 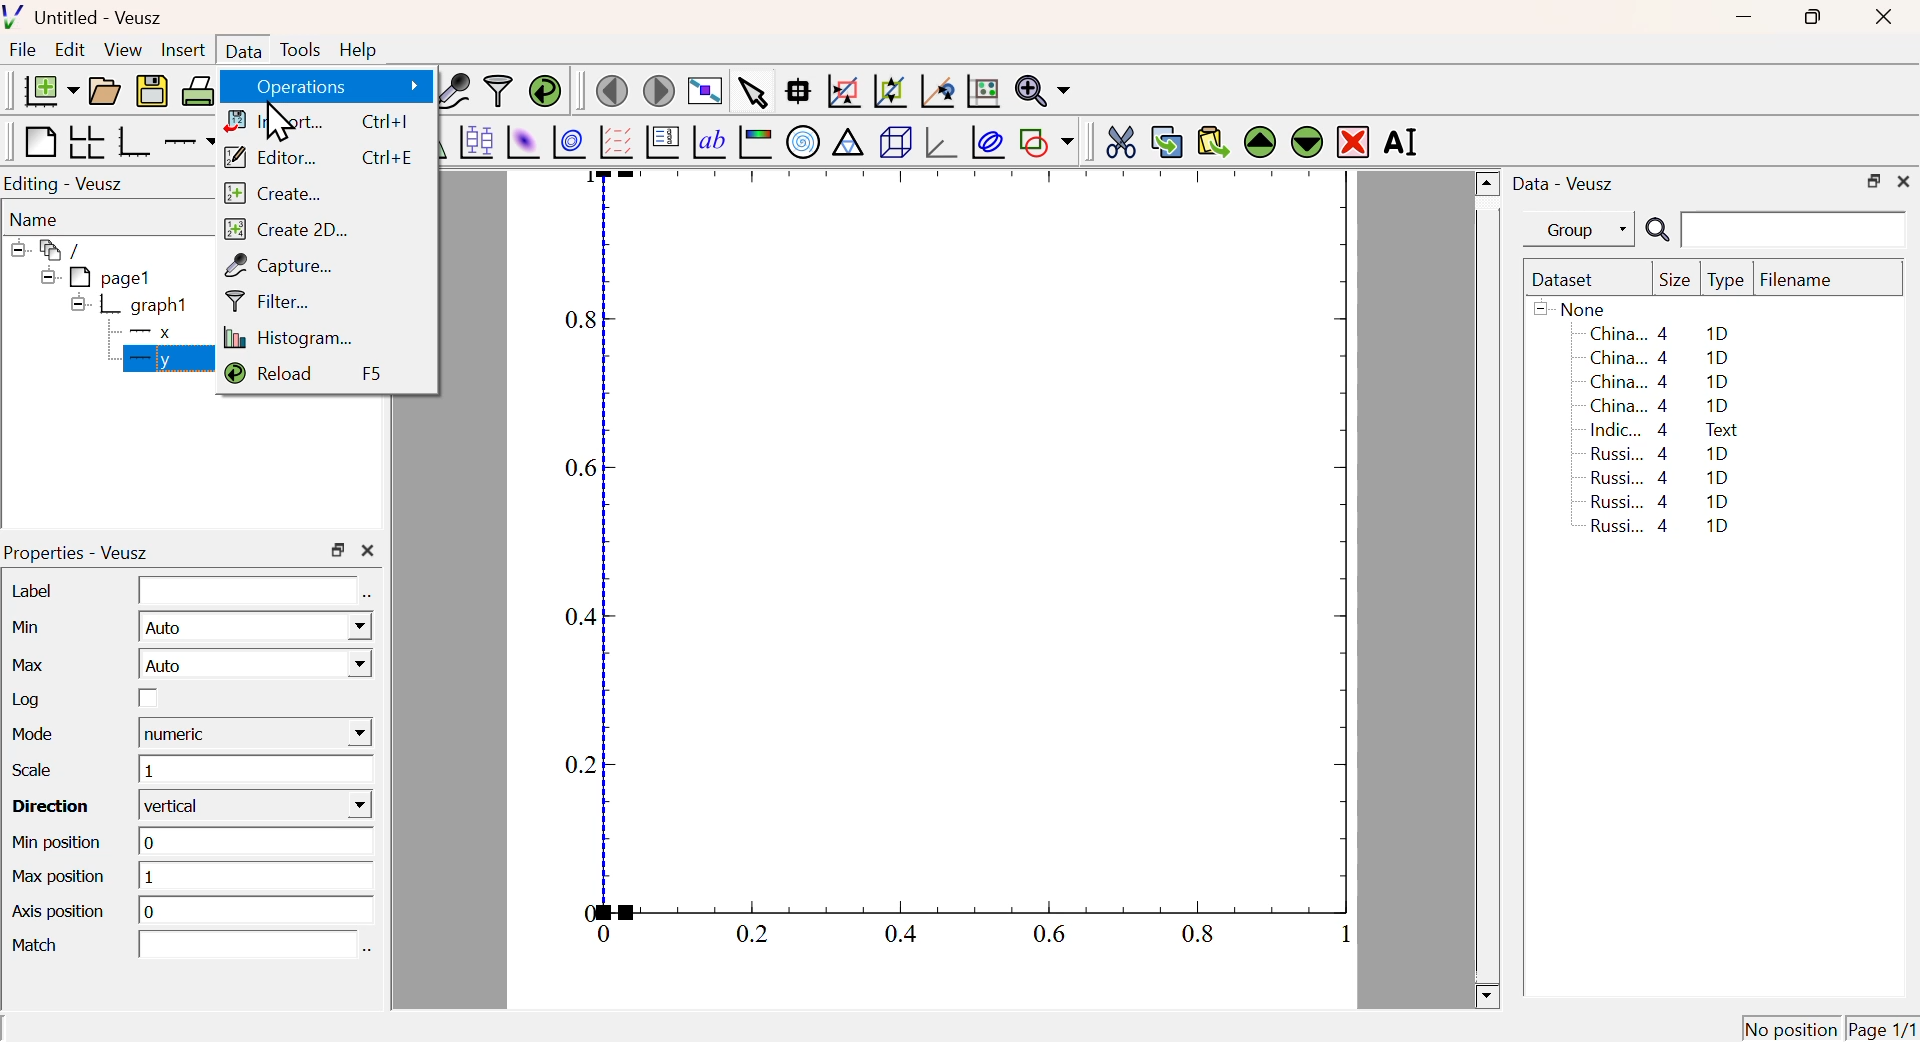 What do you see at coordinates (132, 141) in the screenshot?
I see `Base Graph` at bounding box center [132, 141].